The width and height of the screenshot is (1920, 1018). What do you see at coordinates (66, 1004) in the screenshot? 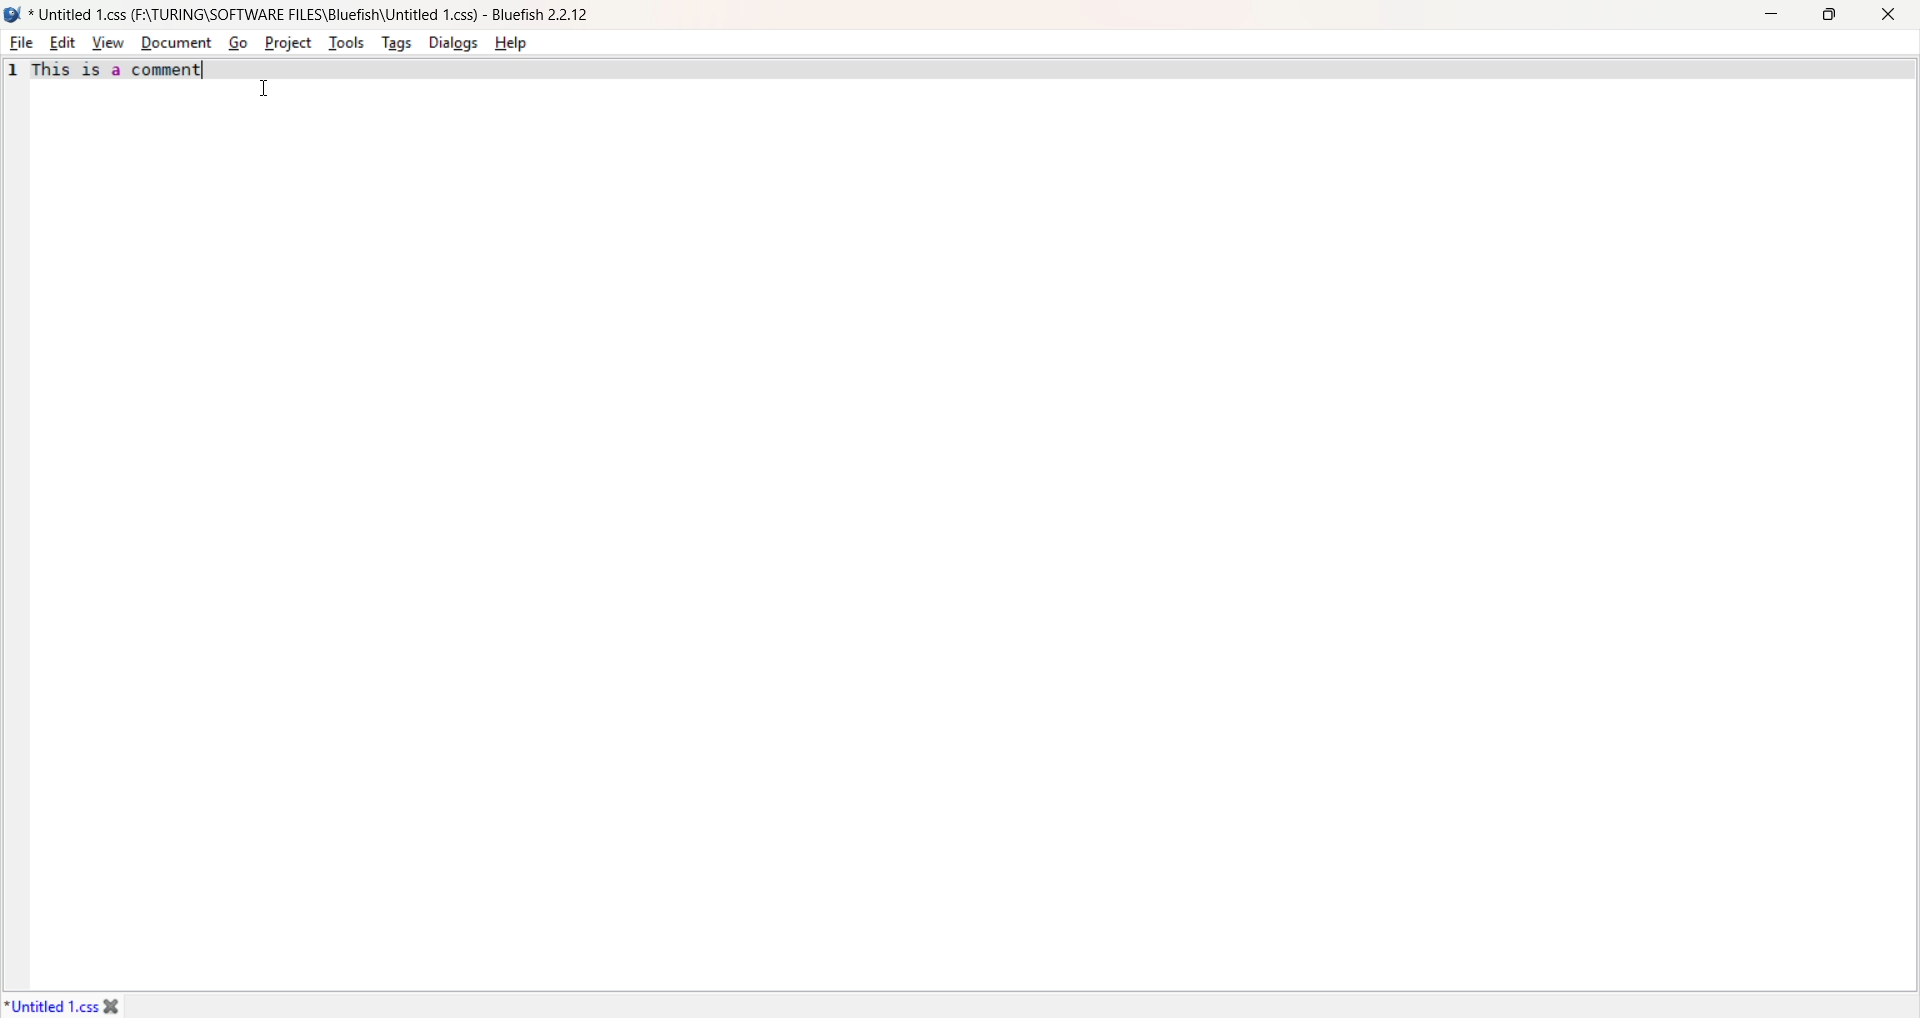
I see `*Untitled 1.css` at bounding box center [66, 1004].